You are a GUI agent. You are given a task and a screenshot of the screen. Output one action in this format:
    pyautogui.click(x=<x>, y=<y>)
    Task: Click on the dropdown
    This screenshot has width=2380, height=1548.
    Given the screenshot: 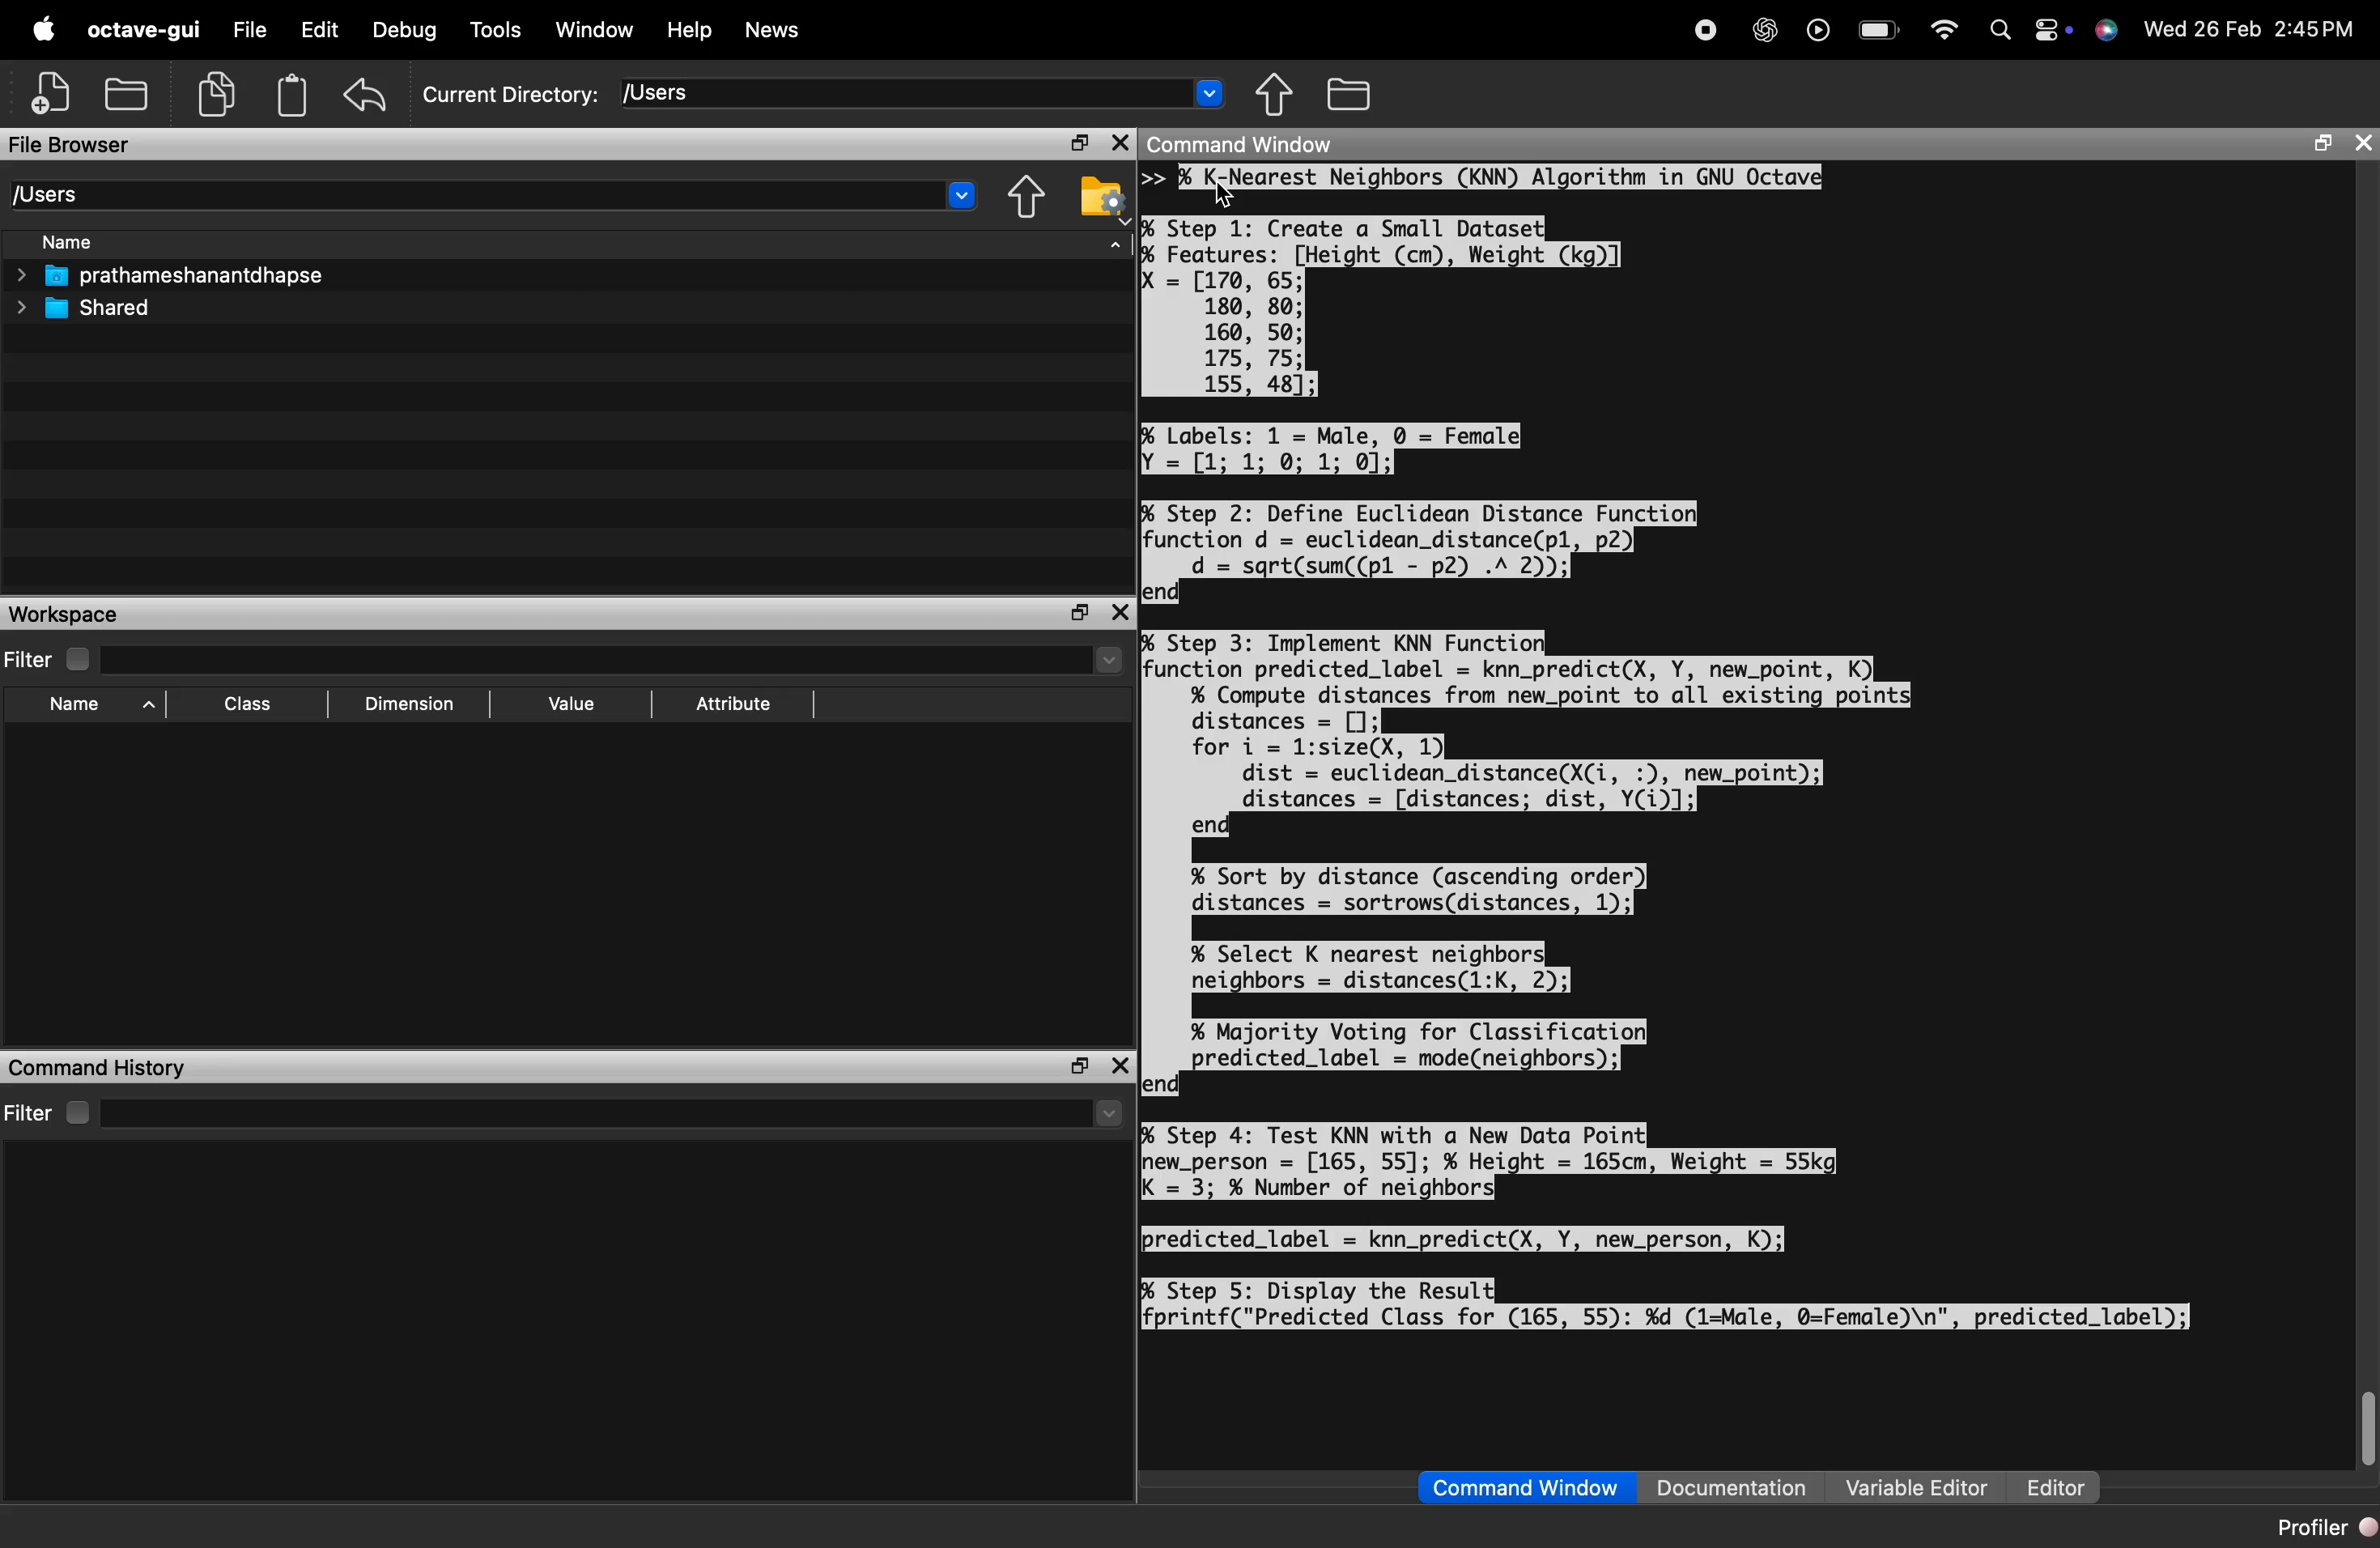 What is the action you would take?
    pyautogui.click(x=1211, y=98)
    